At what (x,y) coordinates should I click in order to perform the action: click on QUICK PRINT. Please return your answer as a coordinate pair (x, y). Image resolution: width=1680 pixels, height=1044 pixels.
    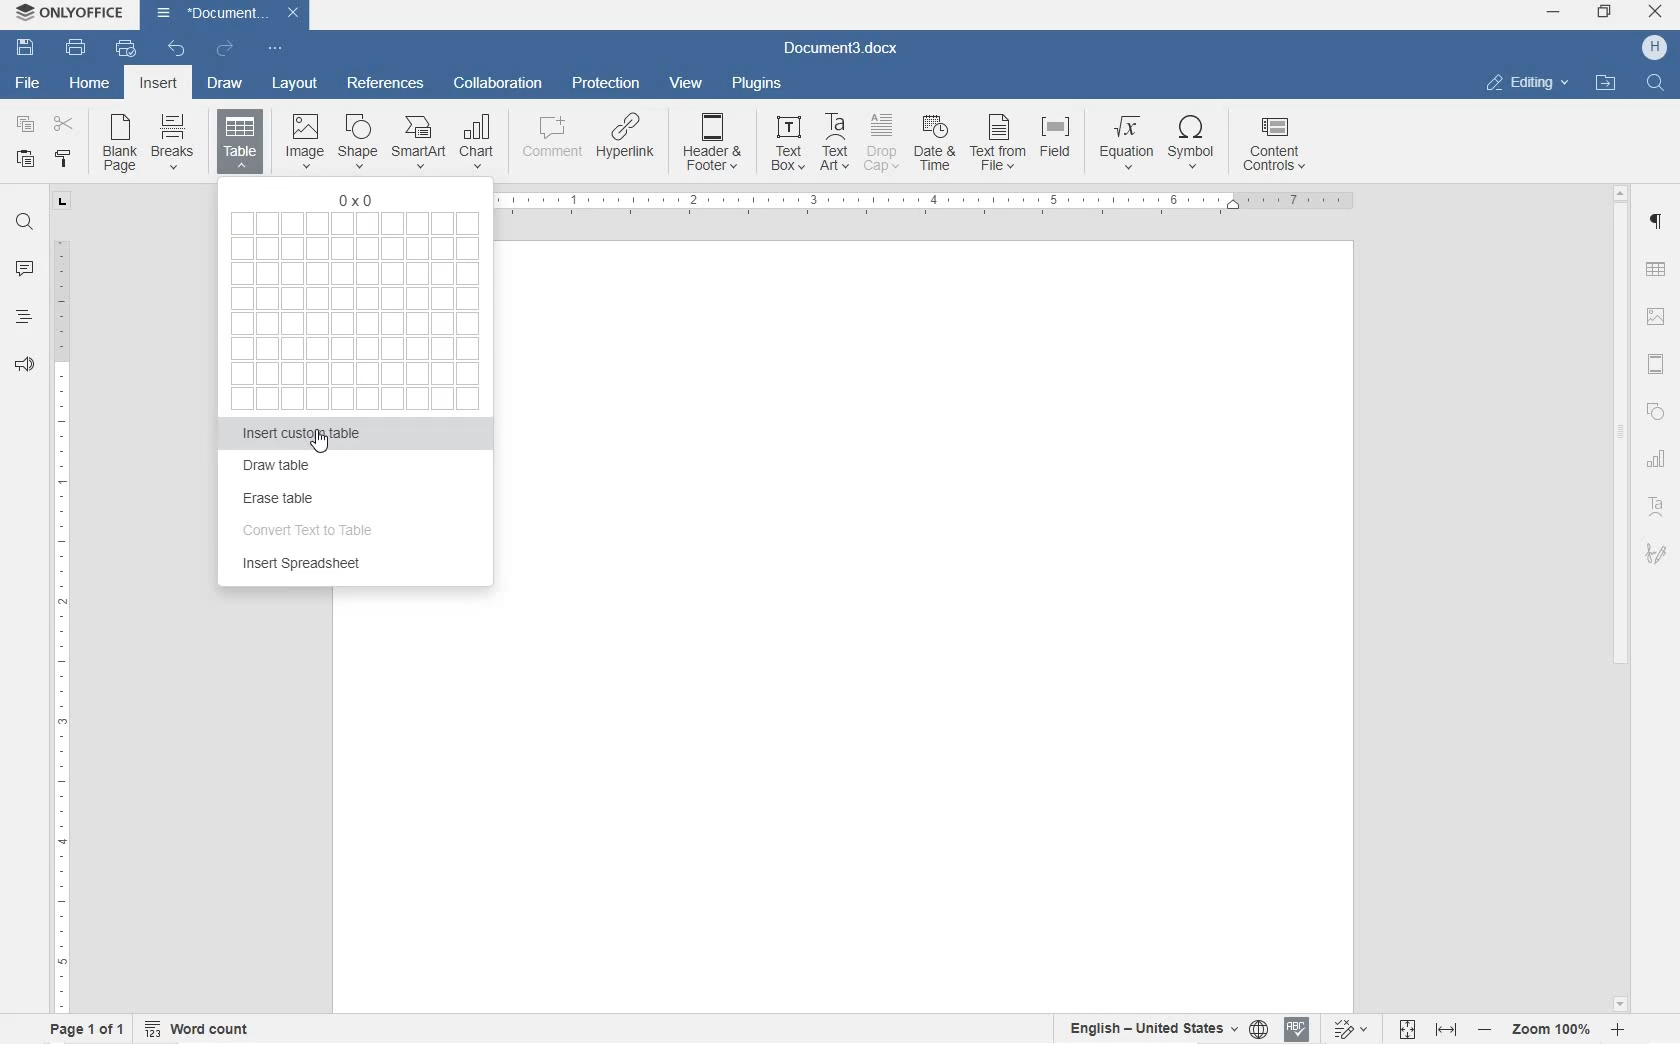
    Looking at the image, I should click on (124, 50).